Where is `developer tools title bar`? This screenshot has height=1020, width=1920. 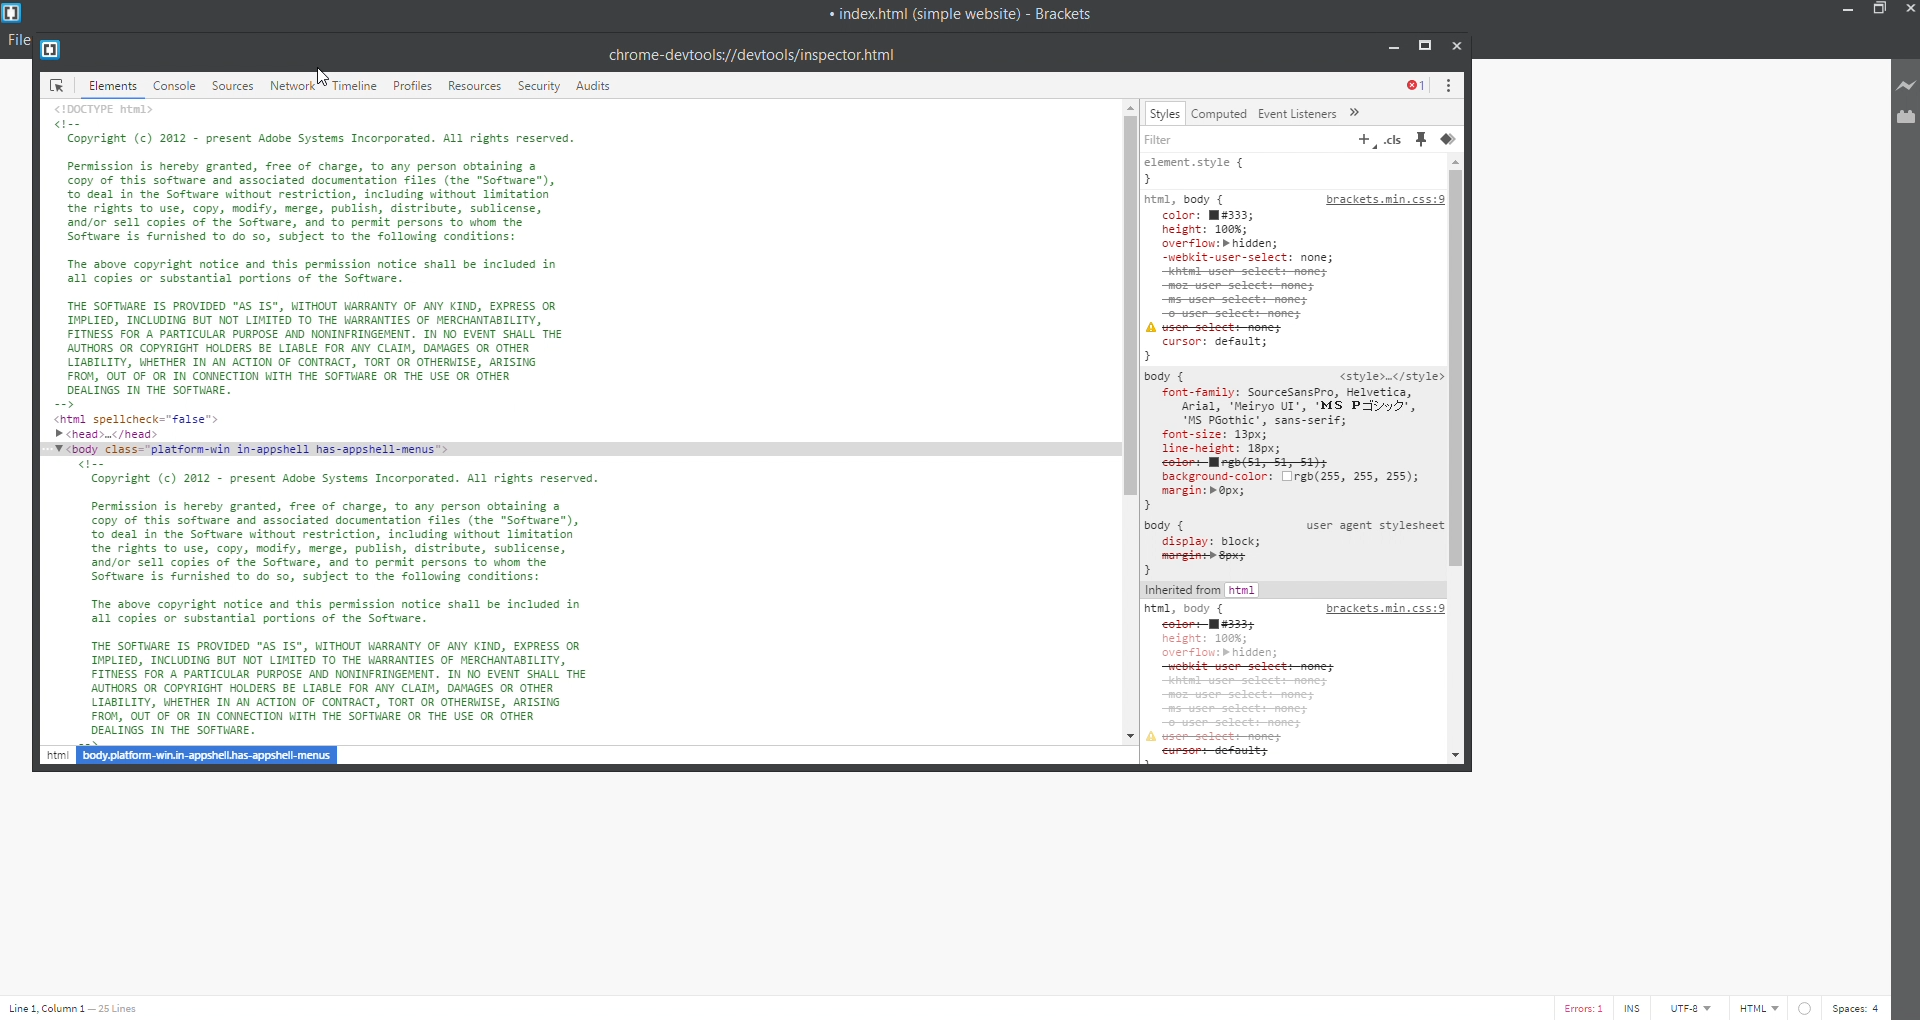
developer tools title bar is located at coordinates (701, 47).